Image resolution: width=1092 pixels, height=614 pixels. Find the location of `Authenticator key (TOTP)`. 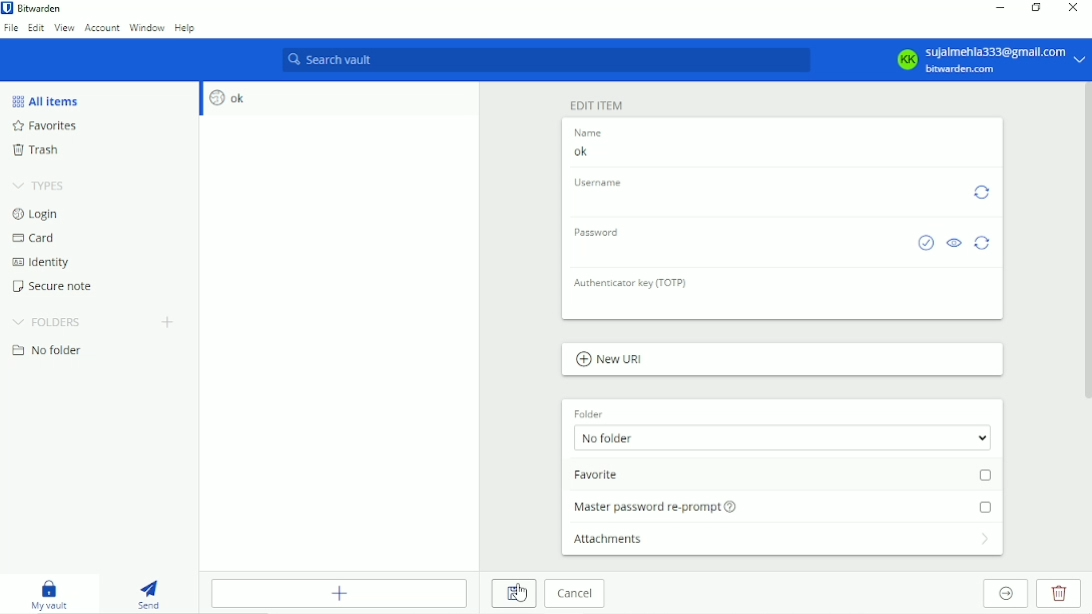

Authenticator key (TOTP) is located at coordinates (784, 305).